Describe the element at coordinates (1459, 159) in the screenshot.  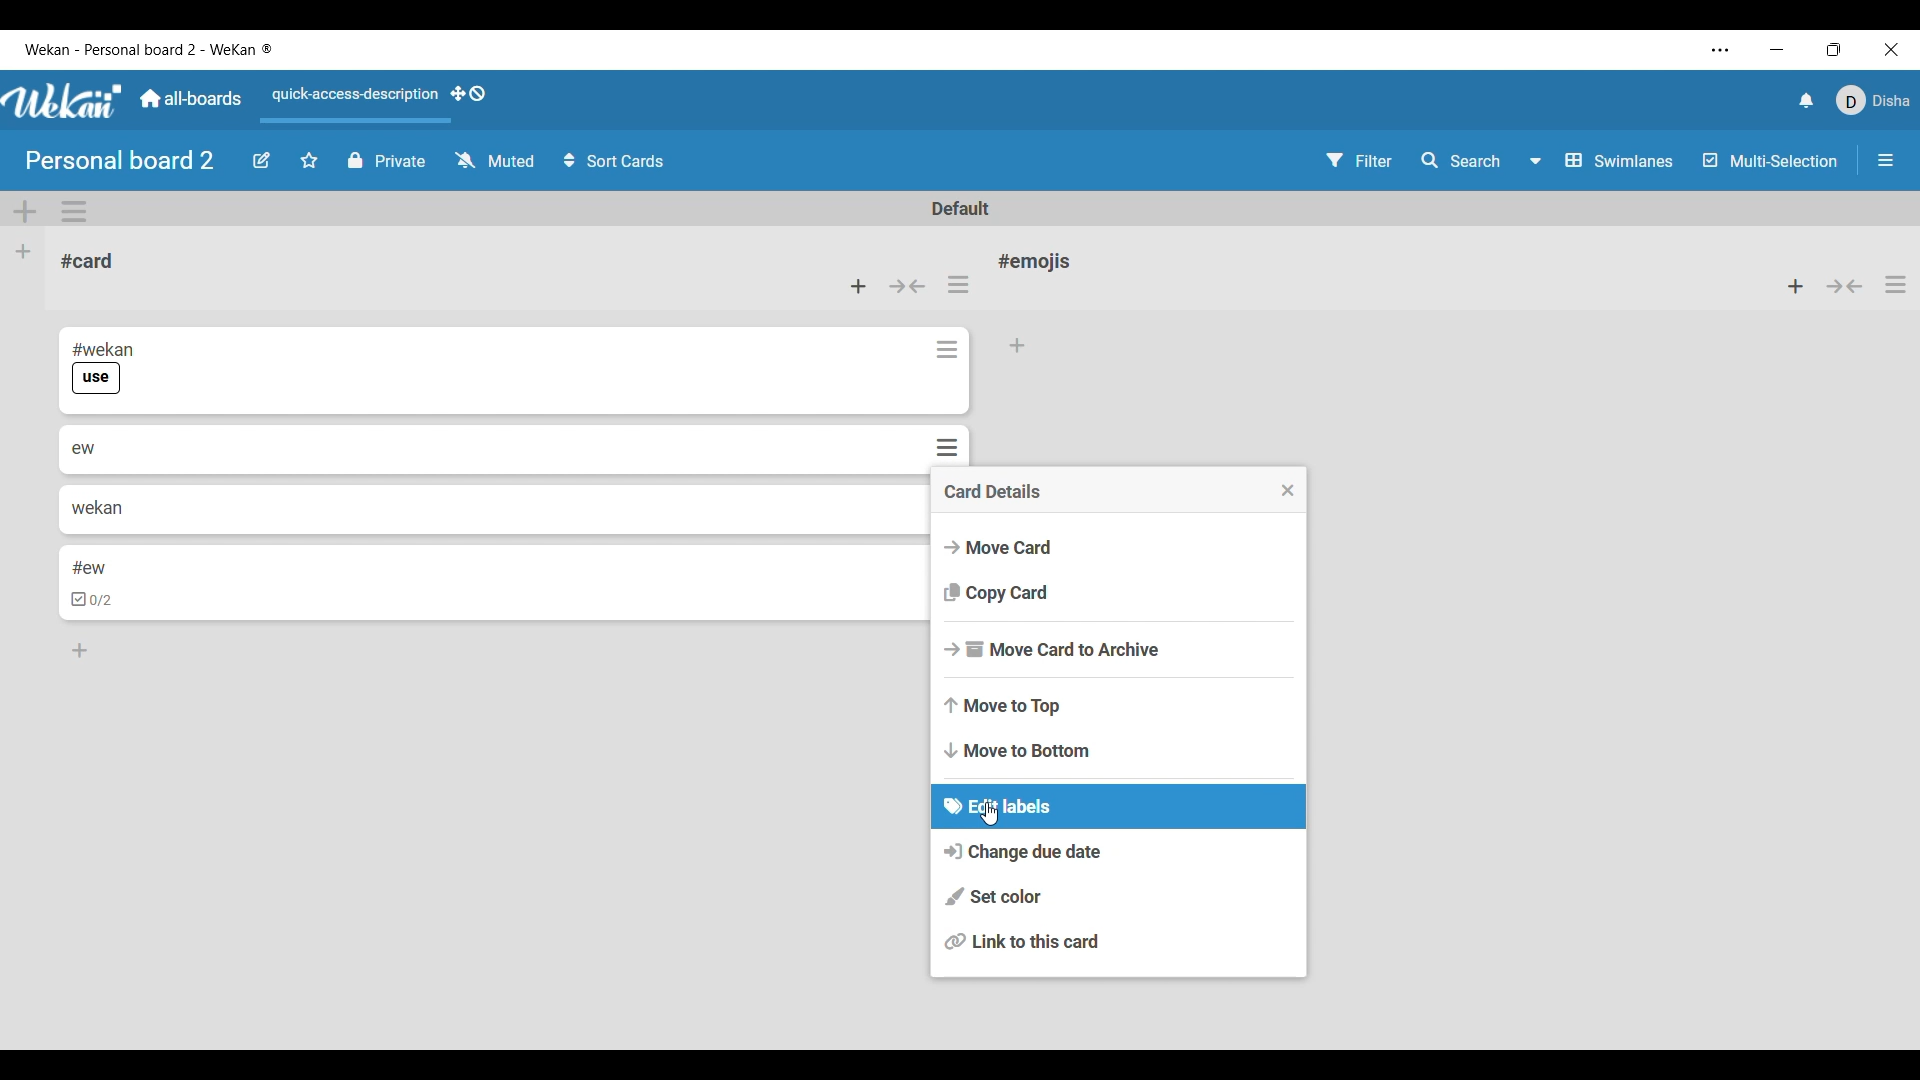
I see `Search` at that location.